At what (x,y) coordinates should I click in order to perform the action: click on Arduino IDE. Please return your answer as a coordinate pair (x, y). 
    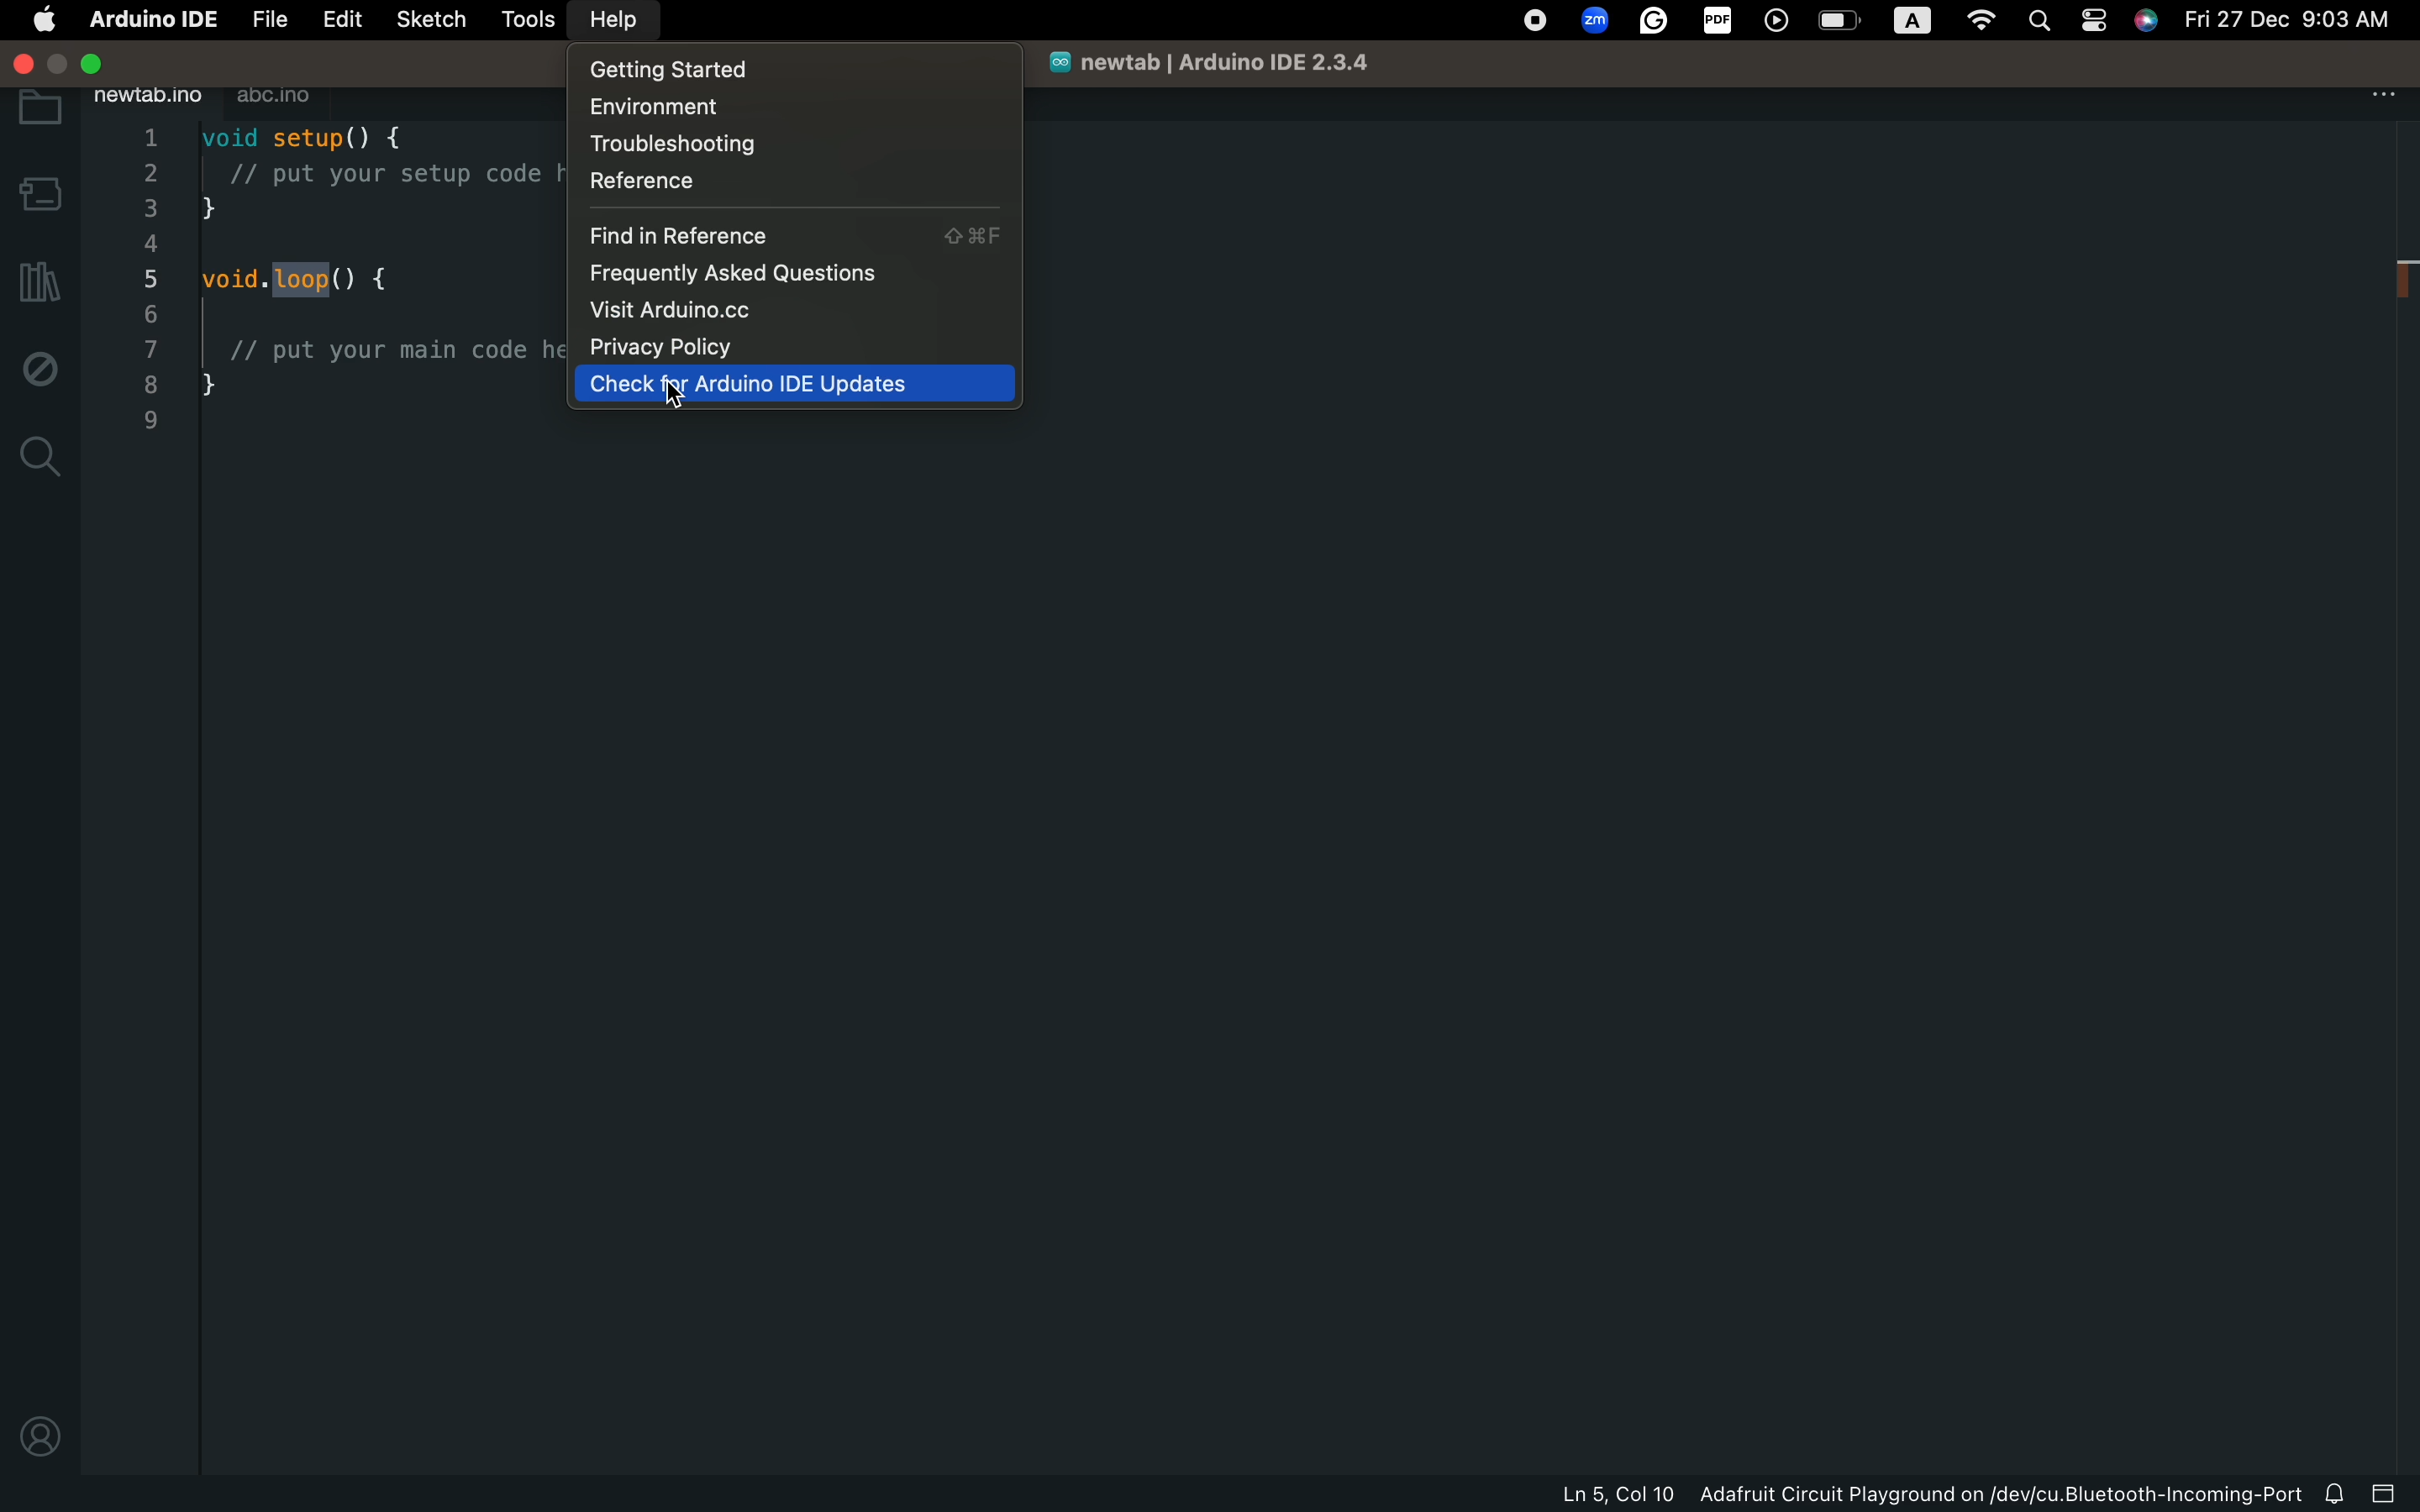
    Looking at the image, I should click on (152, 18).